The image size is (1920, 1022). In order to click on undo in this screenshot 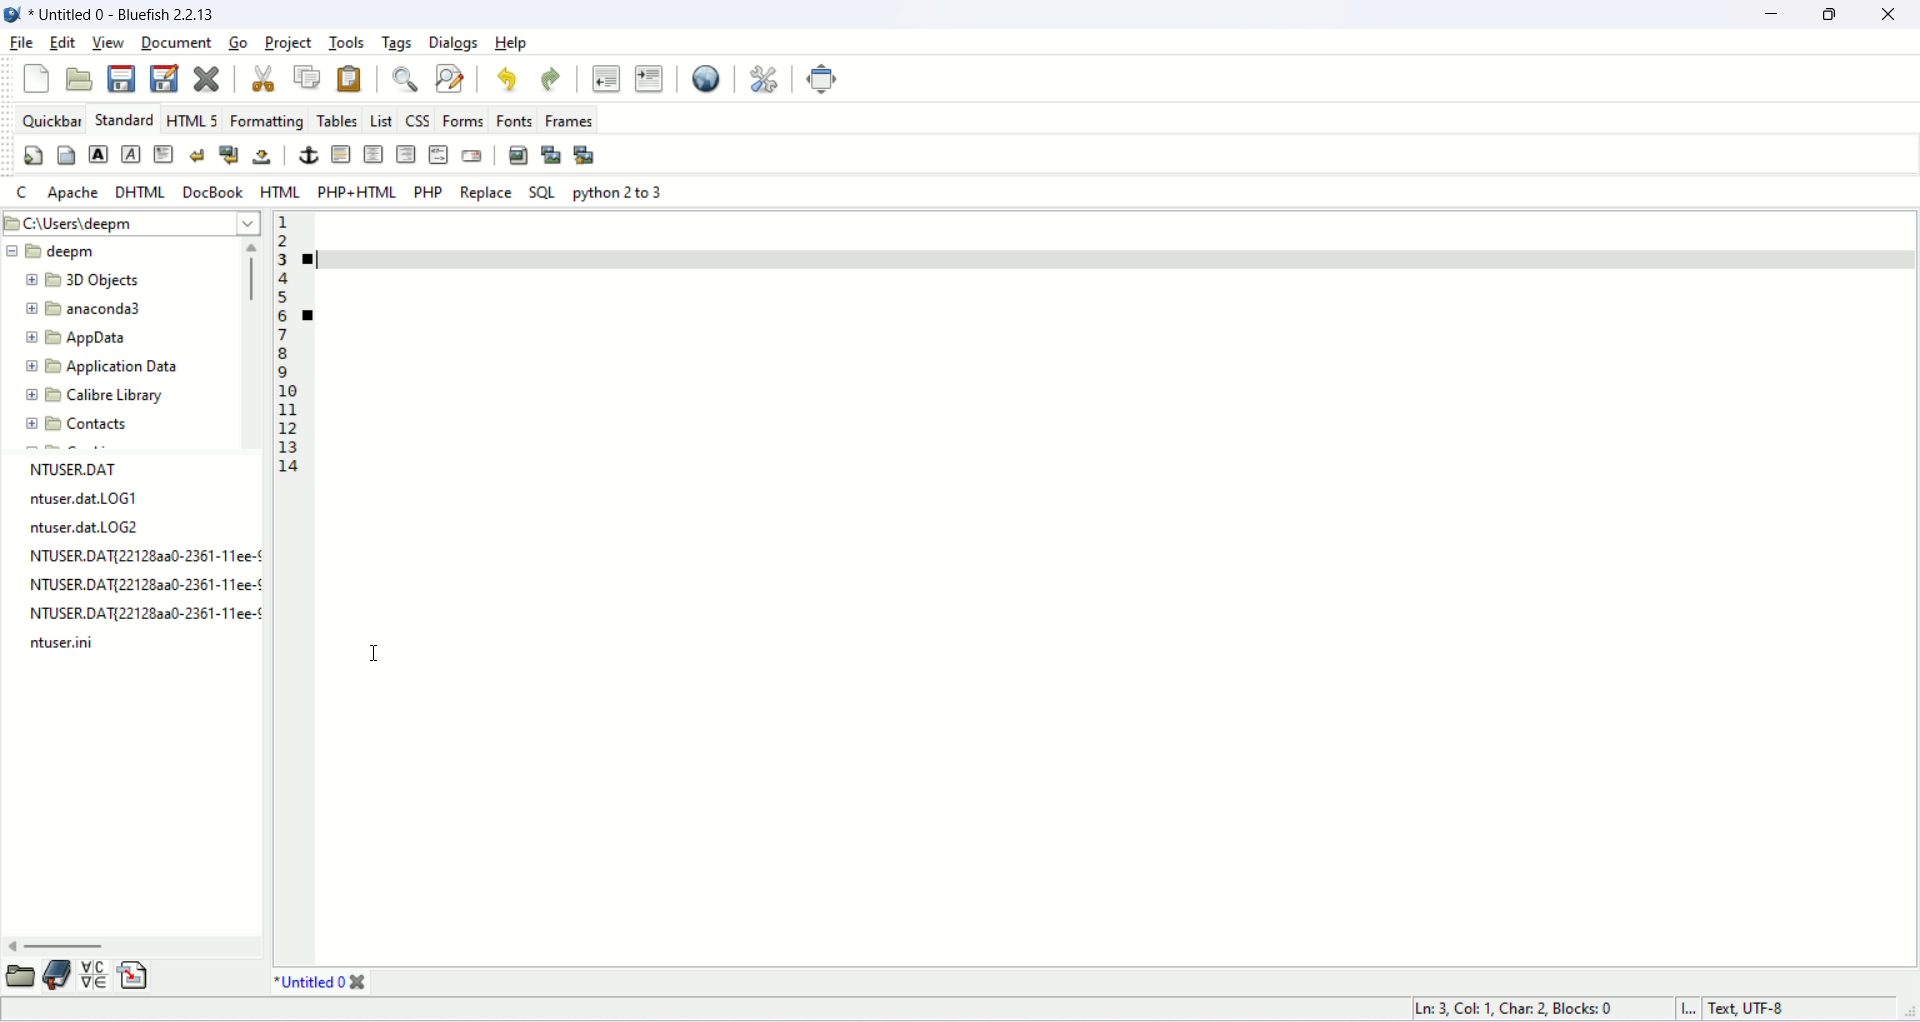, I will do `click(505, 78)`.